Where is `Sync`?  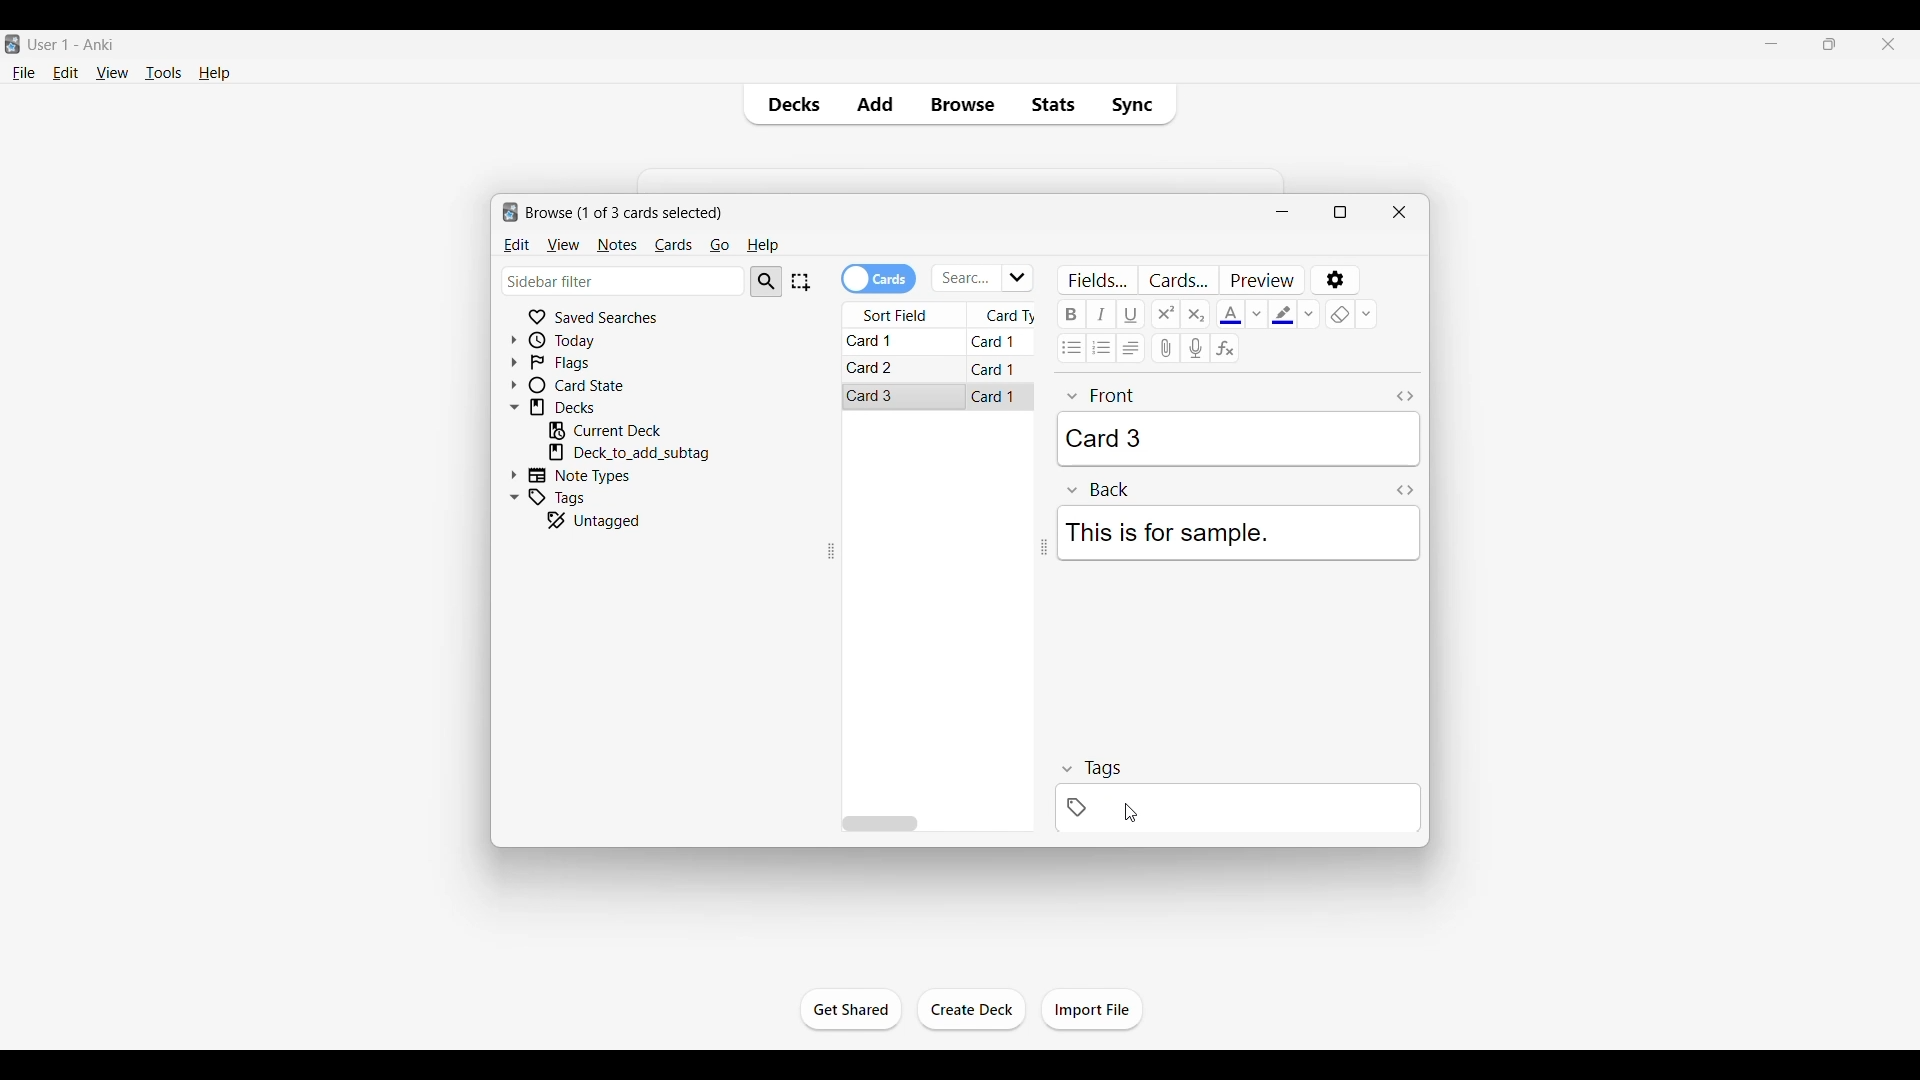 Sync is located at coordinates (1137, 104).